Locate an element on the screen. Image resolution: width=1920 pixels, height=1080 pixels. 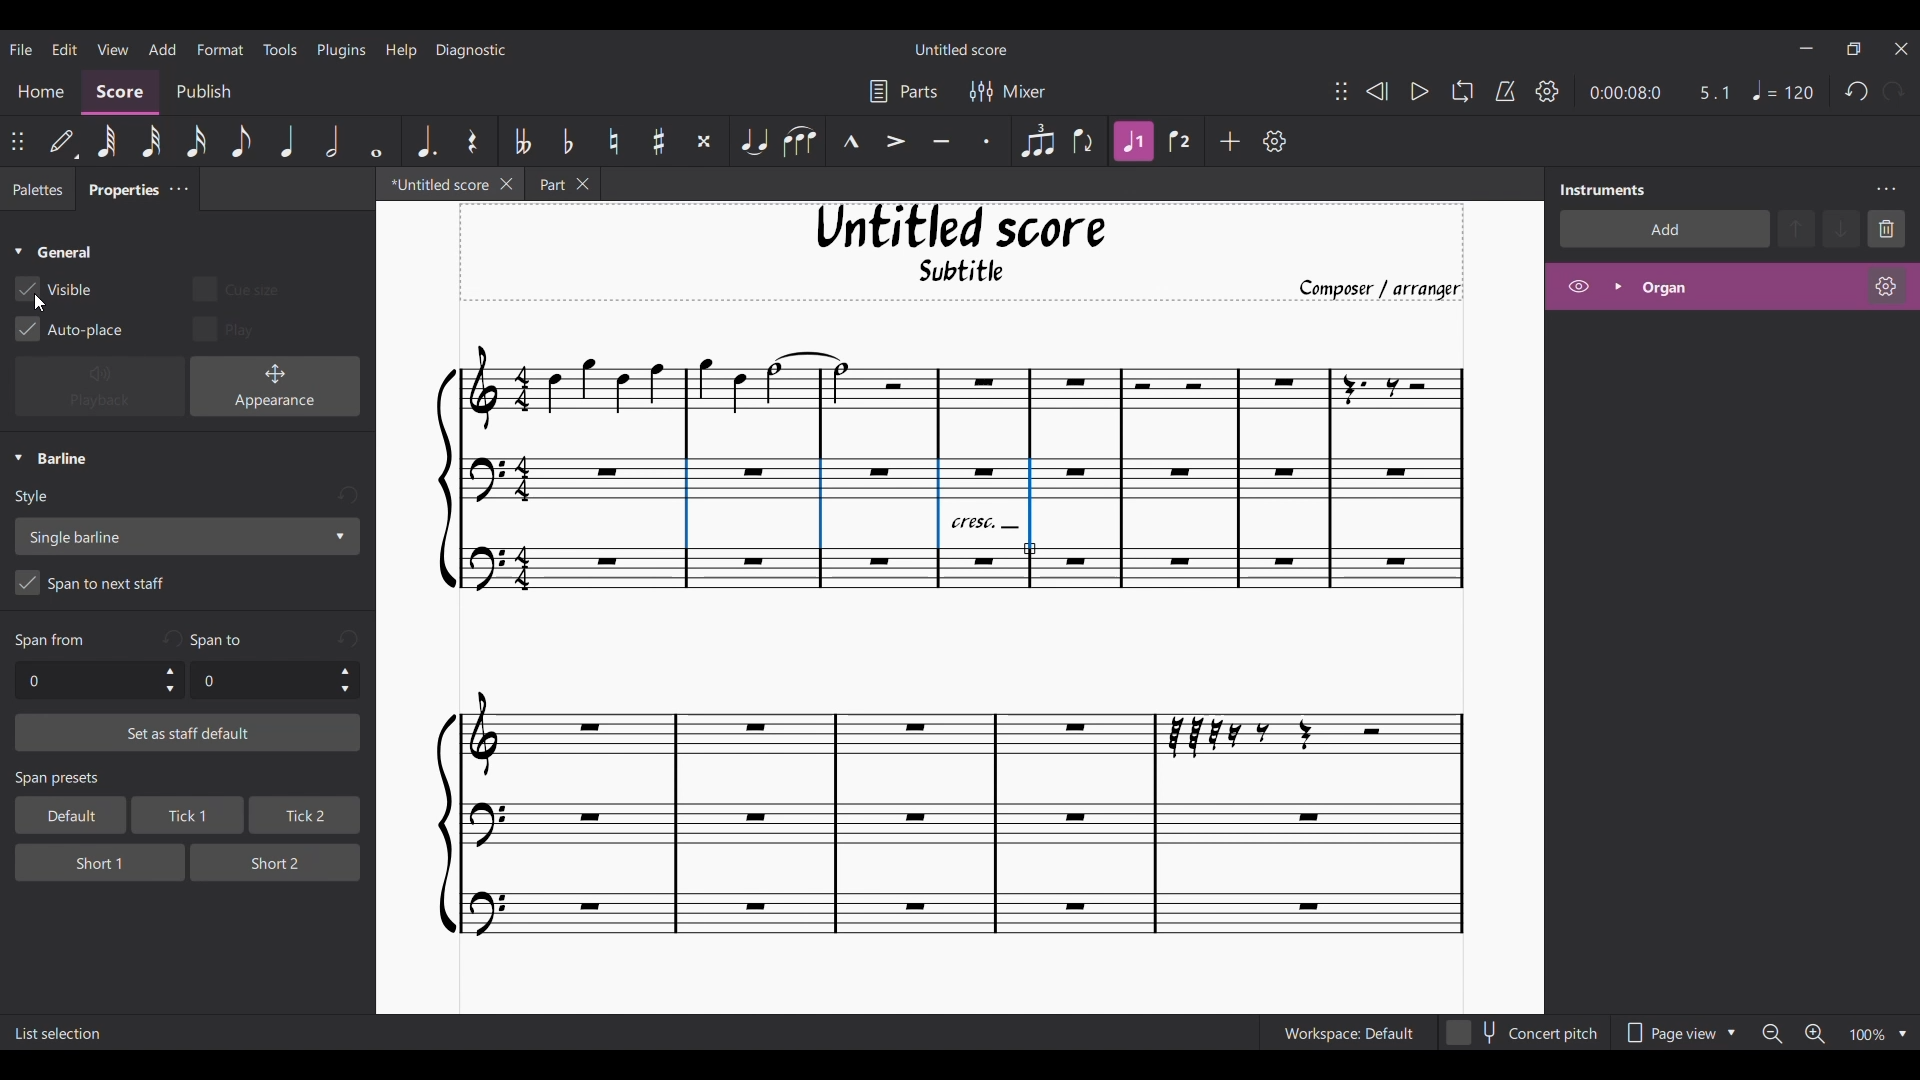
Minimize is located at coordinates (1806, 48).